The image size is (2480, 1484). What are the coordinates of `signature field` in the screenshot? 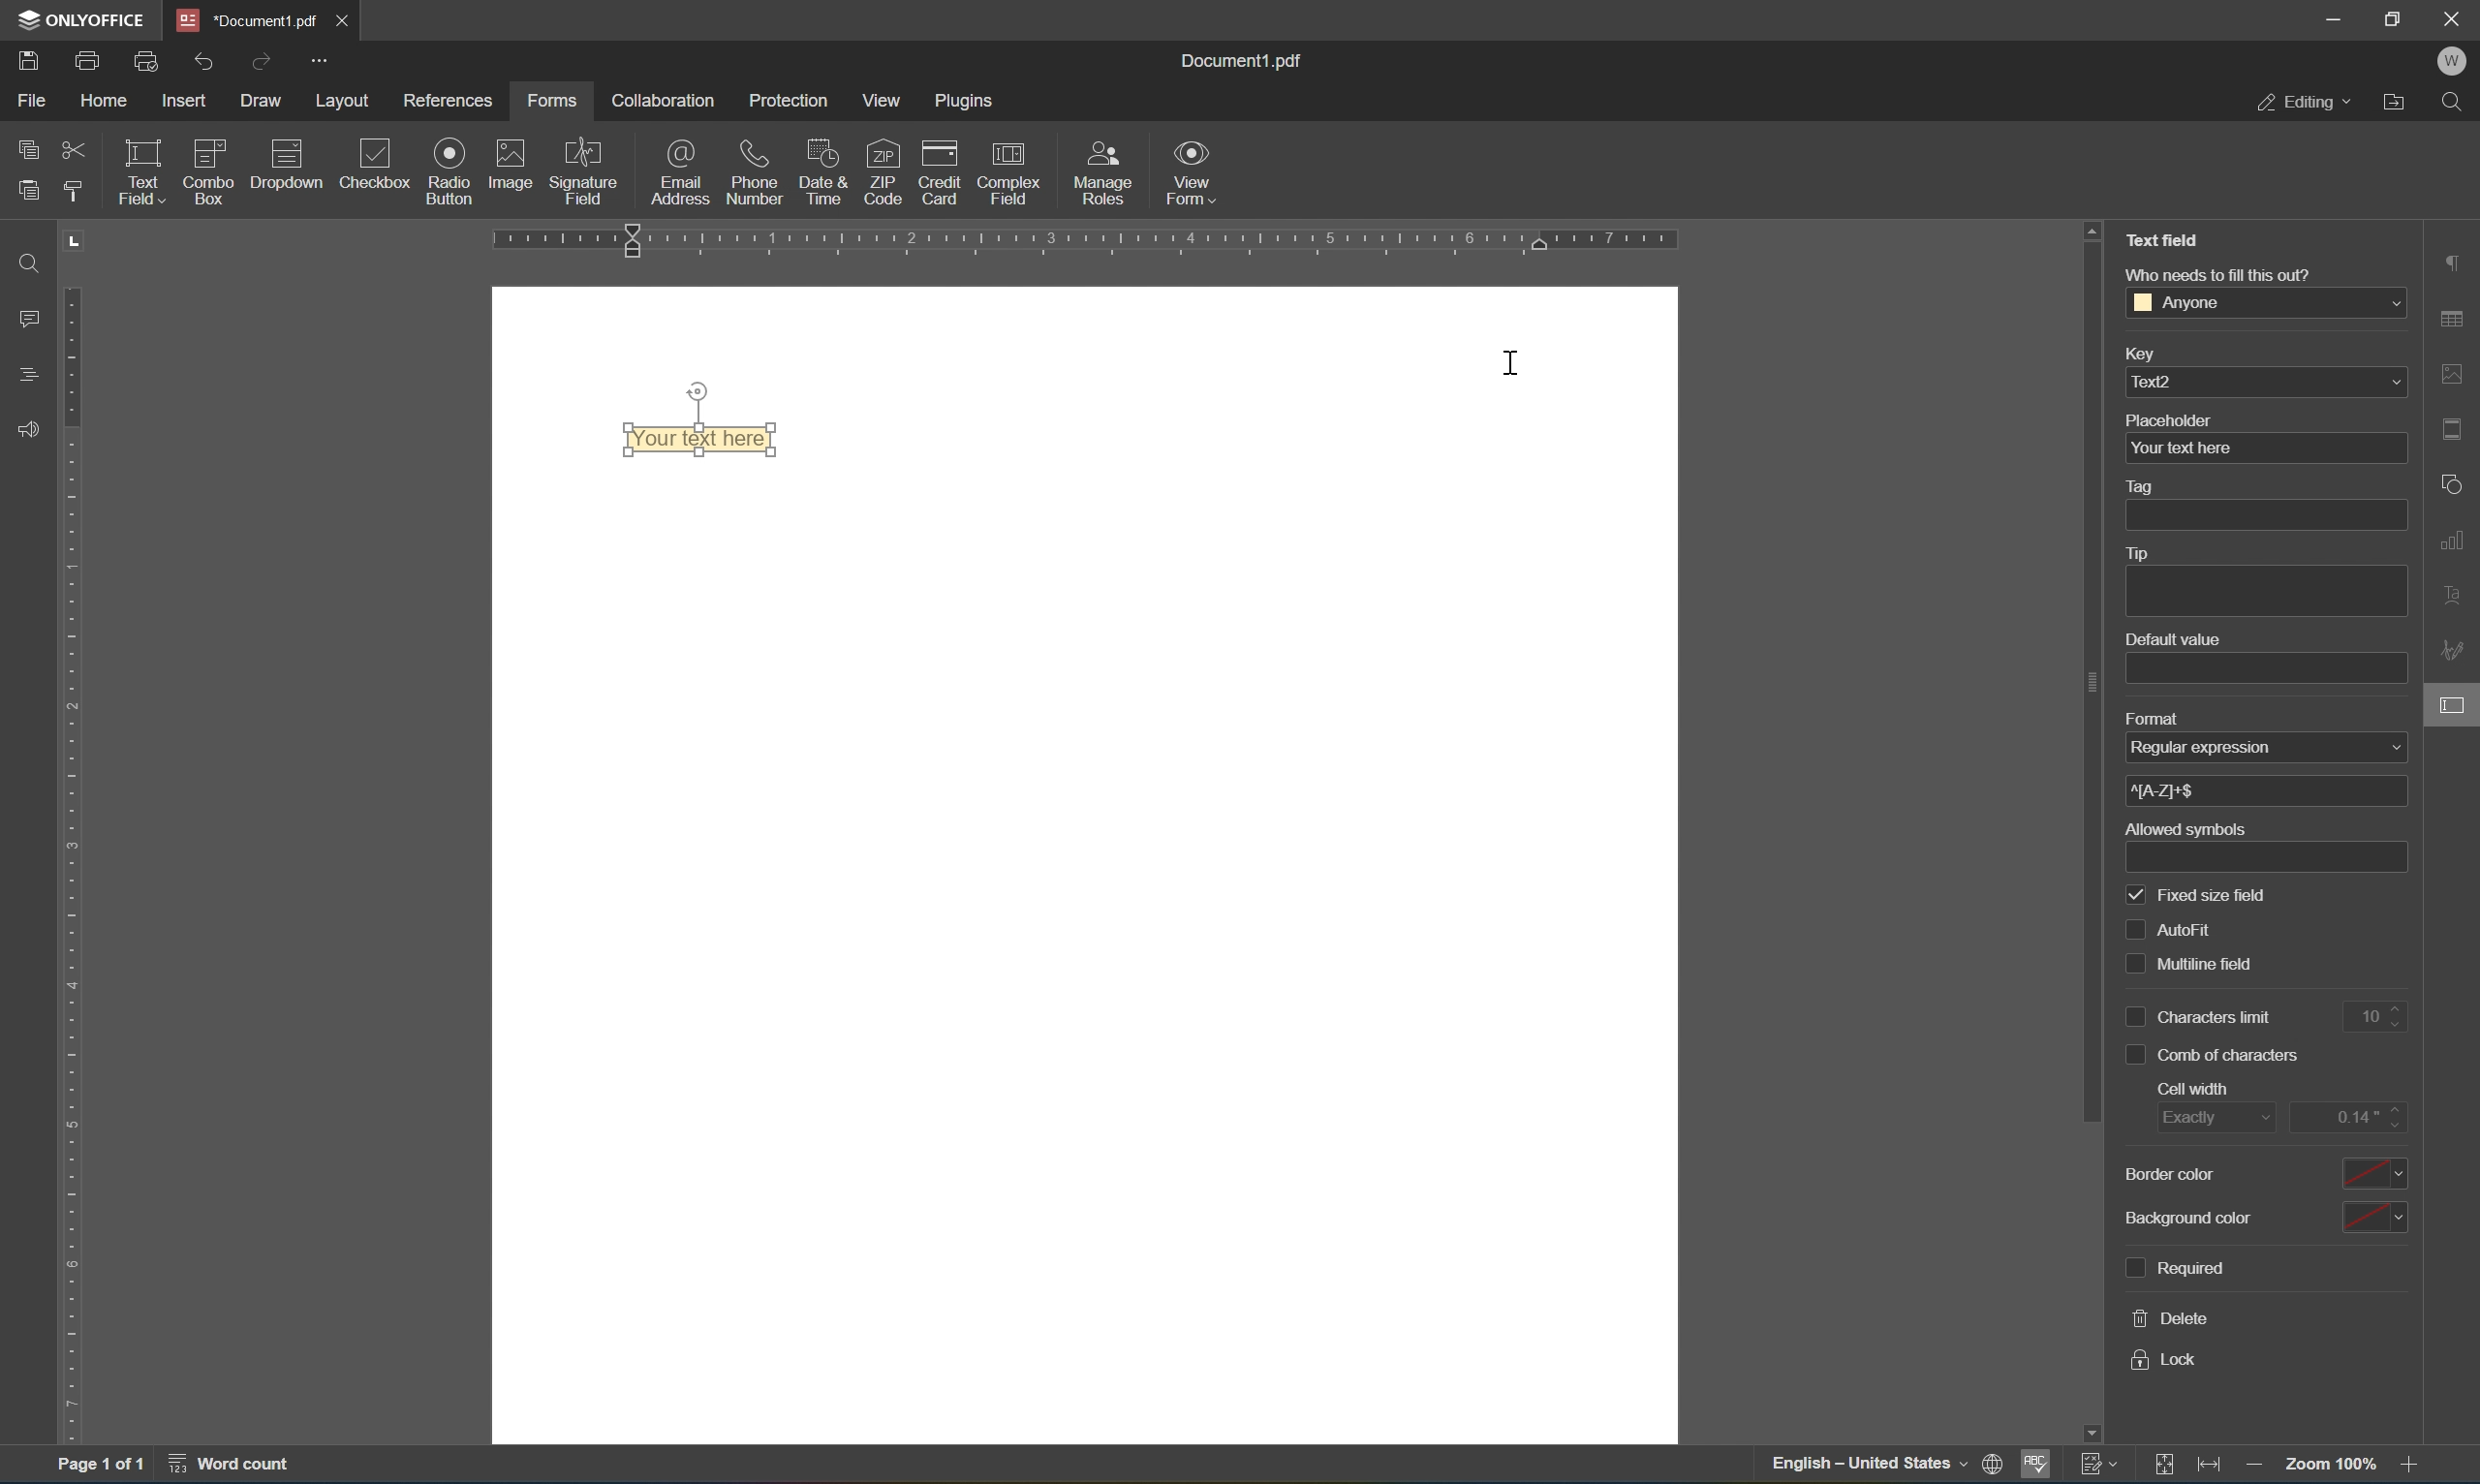 It's located at (585, 171).